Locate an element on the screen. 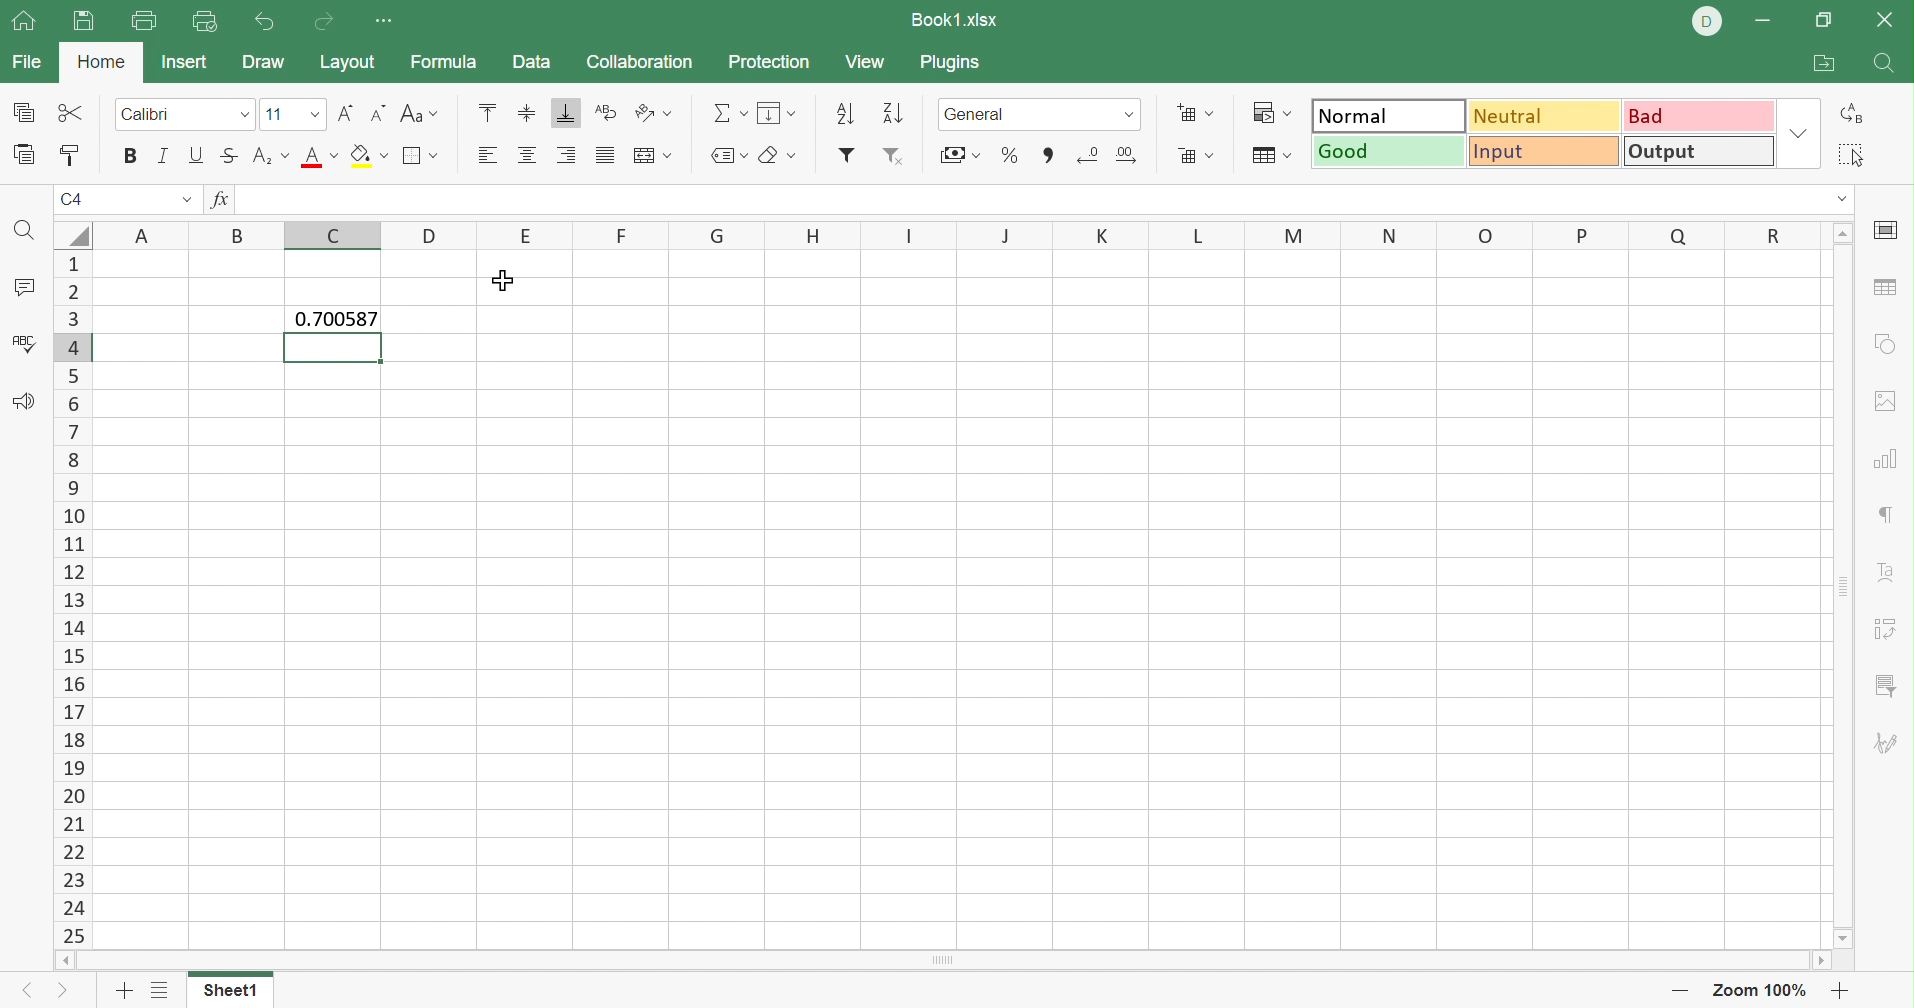 This screenshot has width=1914, height=1008. Font is located at coordinates (187, 115).